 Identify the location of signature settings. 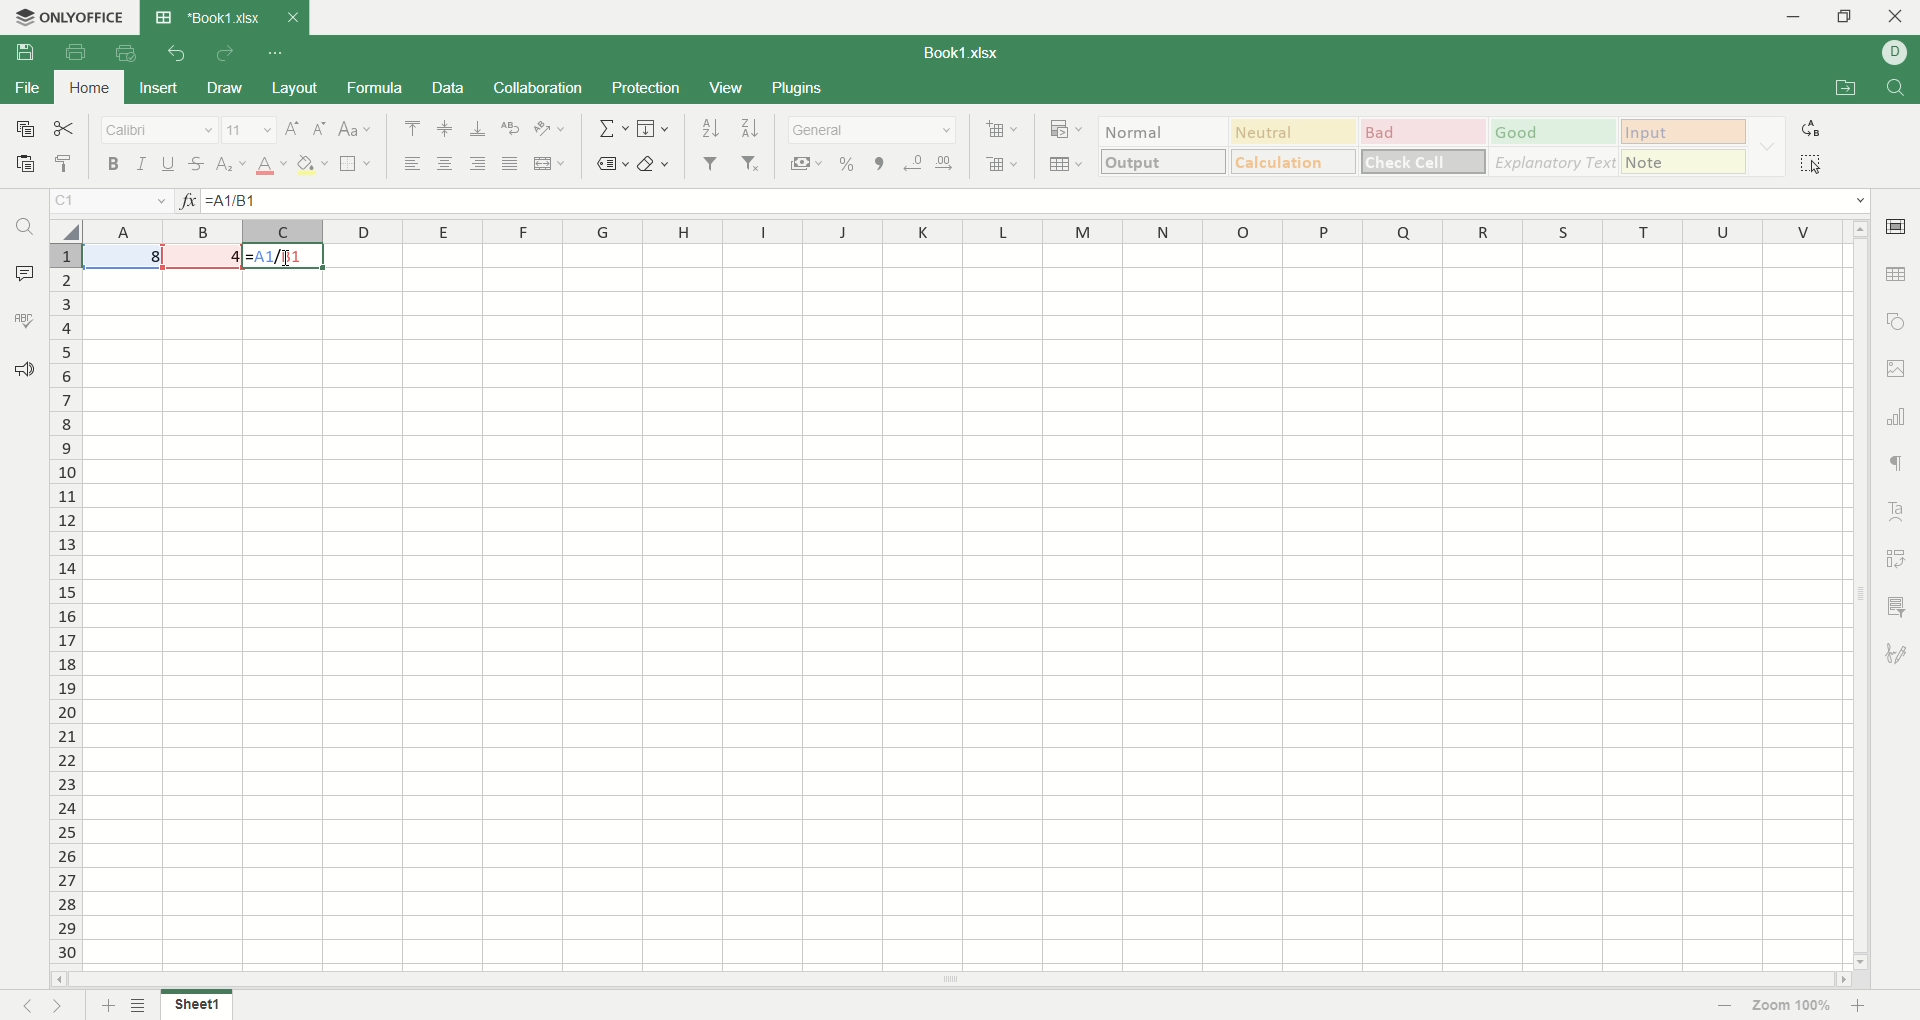
(1897, 651).